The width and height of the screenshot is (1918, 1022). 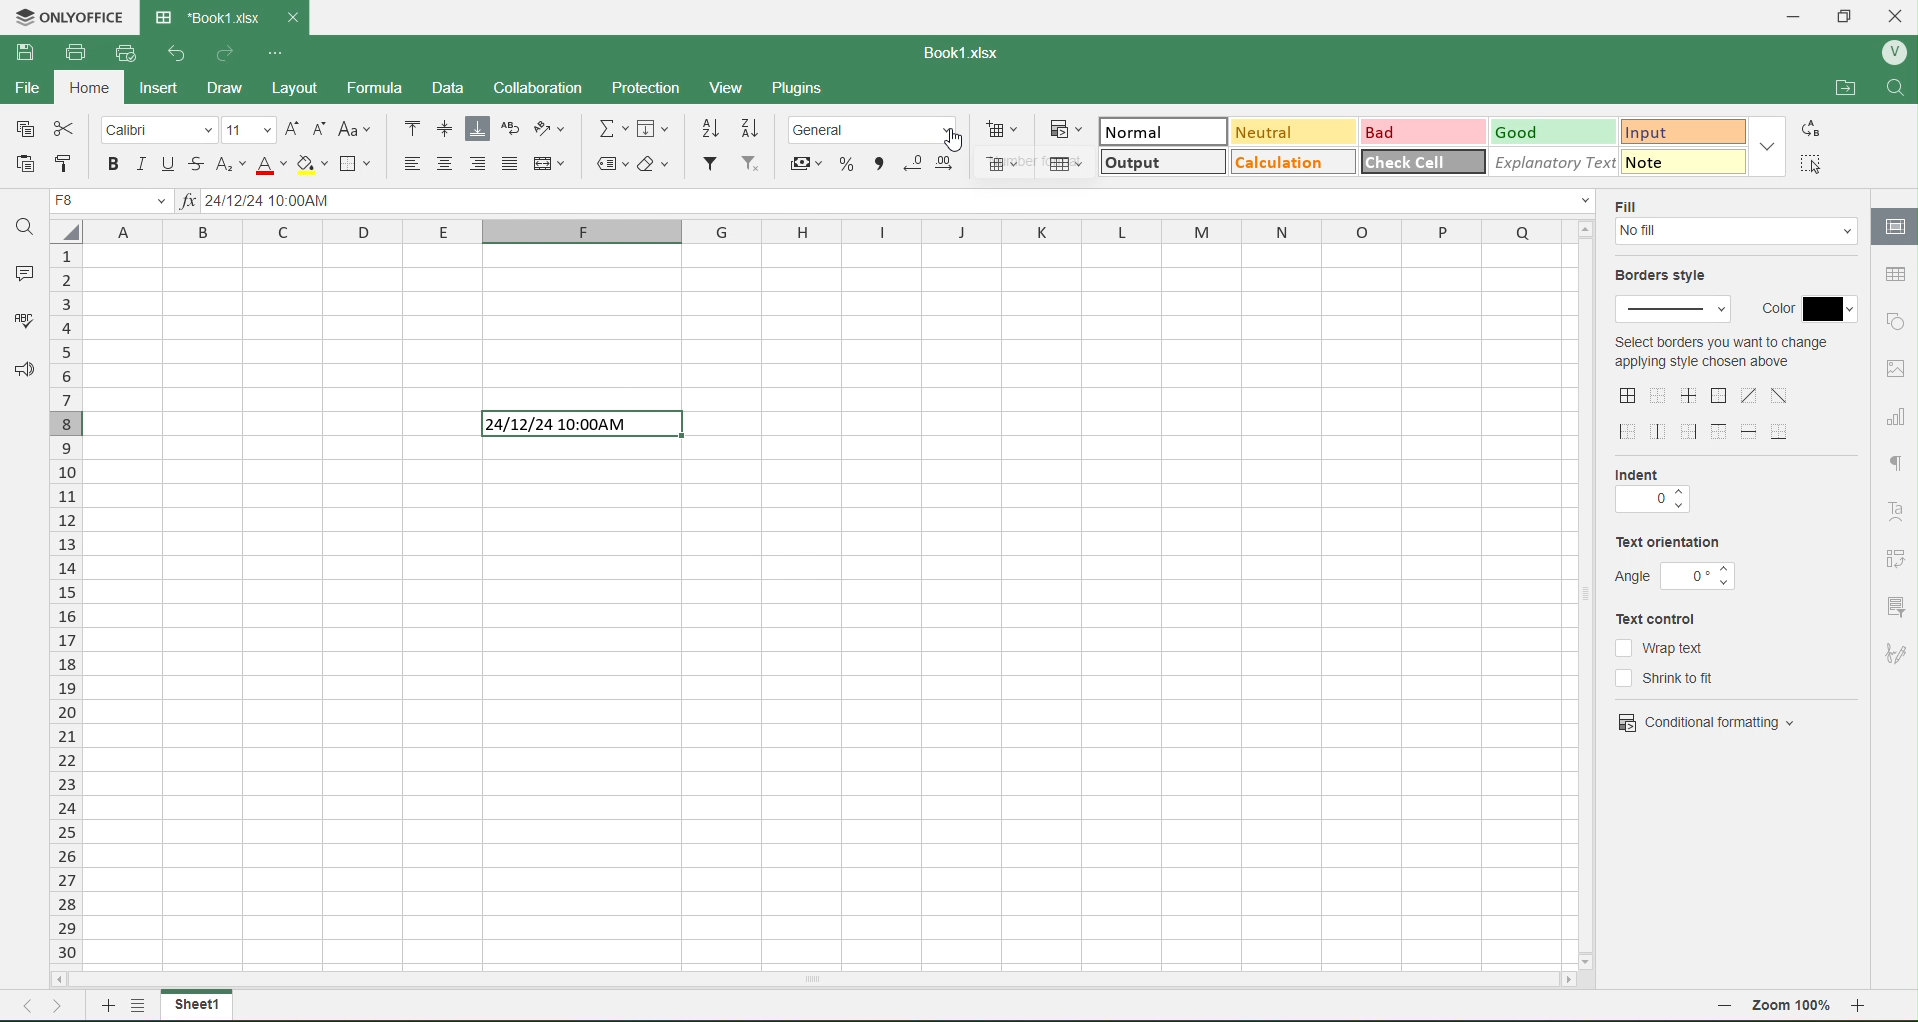 What do you see at coordinates (1660, 431) in the screenshot?
I see `vertical border` at bounding box center [1660, 431].